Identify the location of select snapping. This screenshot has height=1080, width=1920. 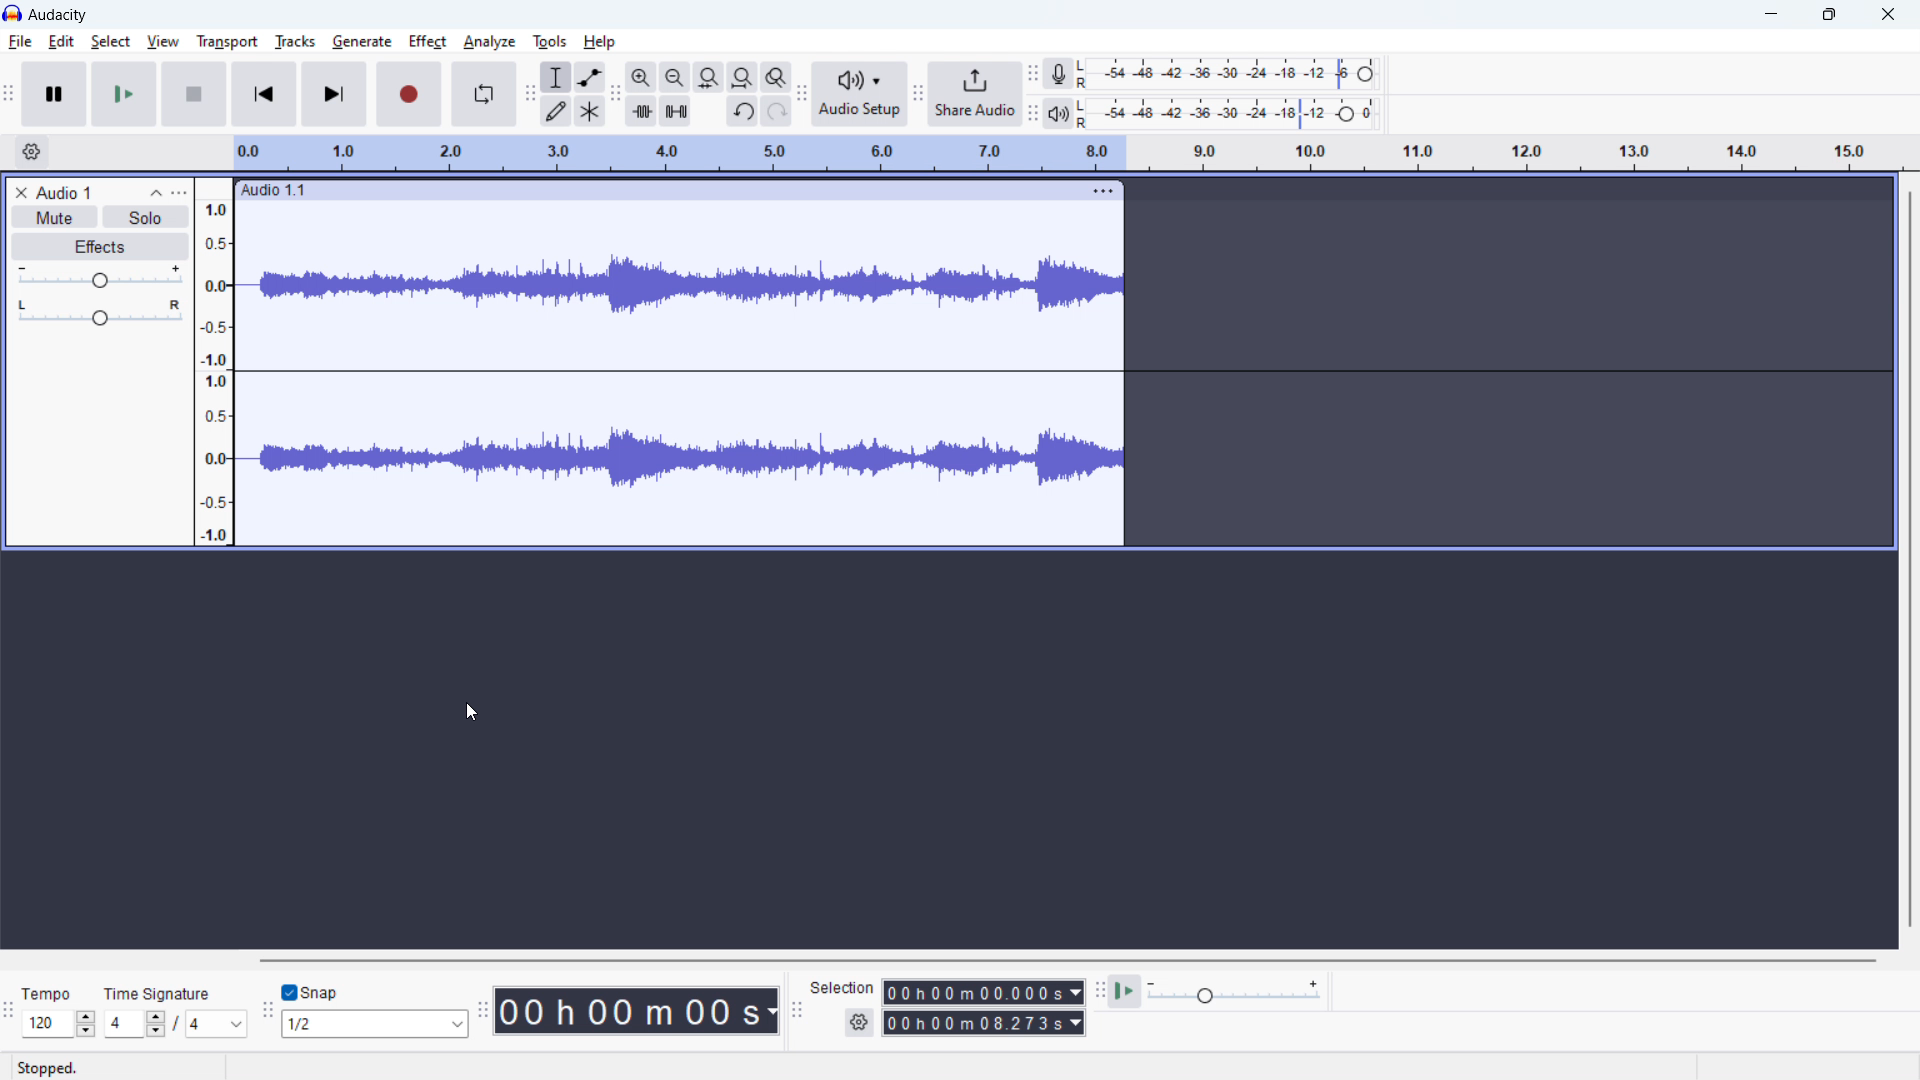
(374, 1023).